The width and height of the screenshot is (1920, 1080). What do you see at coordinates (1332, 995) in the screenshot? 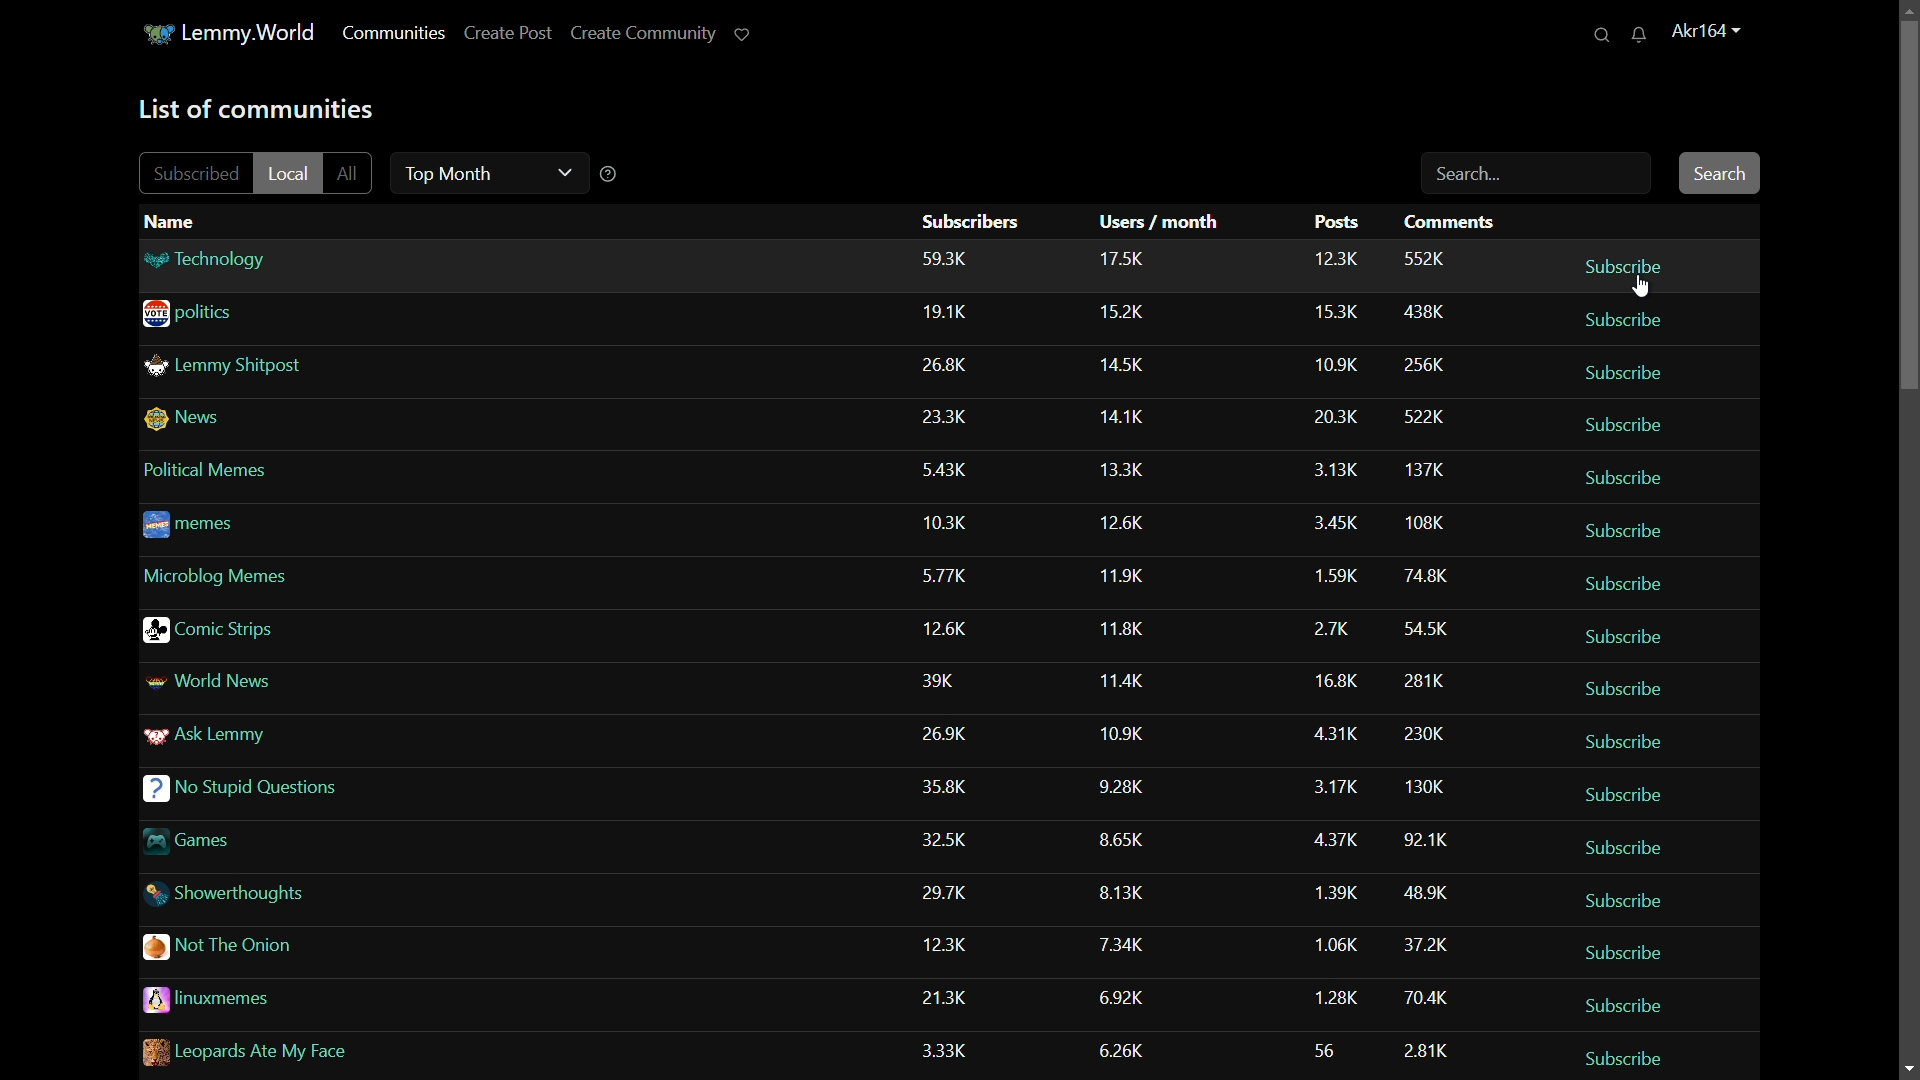
I see `posts` at bounding box center [1332, 995].